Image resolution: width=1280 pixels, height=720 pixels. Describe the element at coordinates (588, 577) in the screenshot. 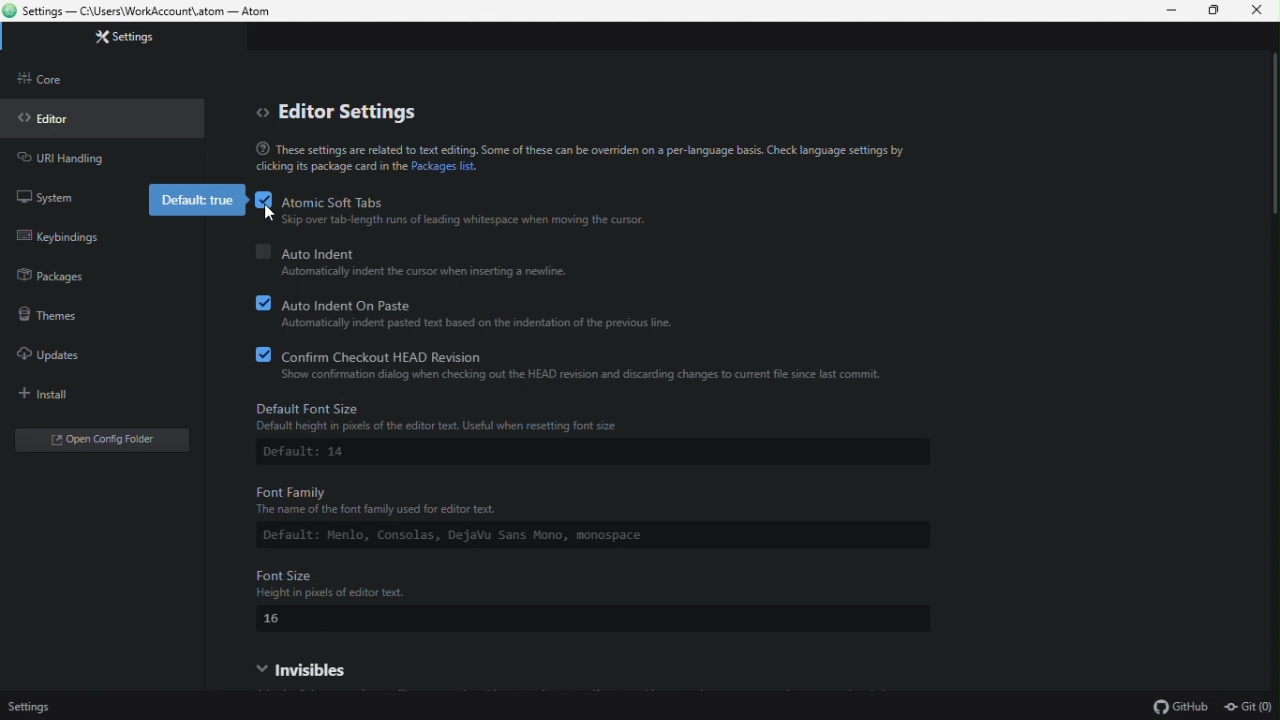

I see `Font Size
Height in pixels of editor text.` at that location.